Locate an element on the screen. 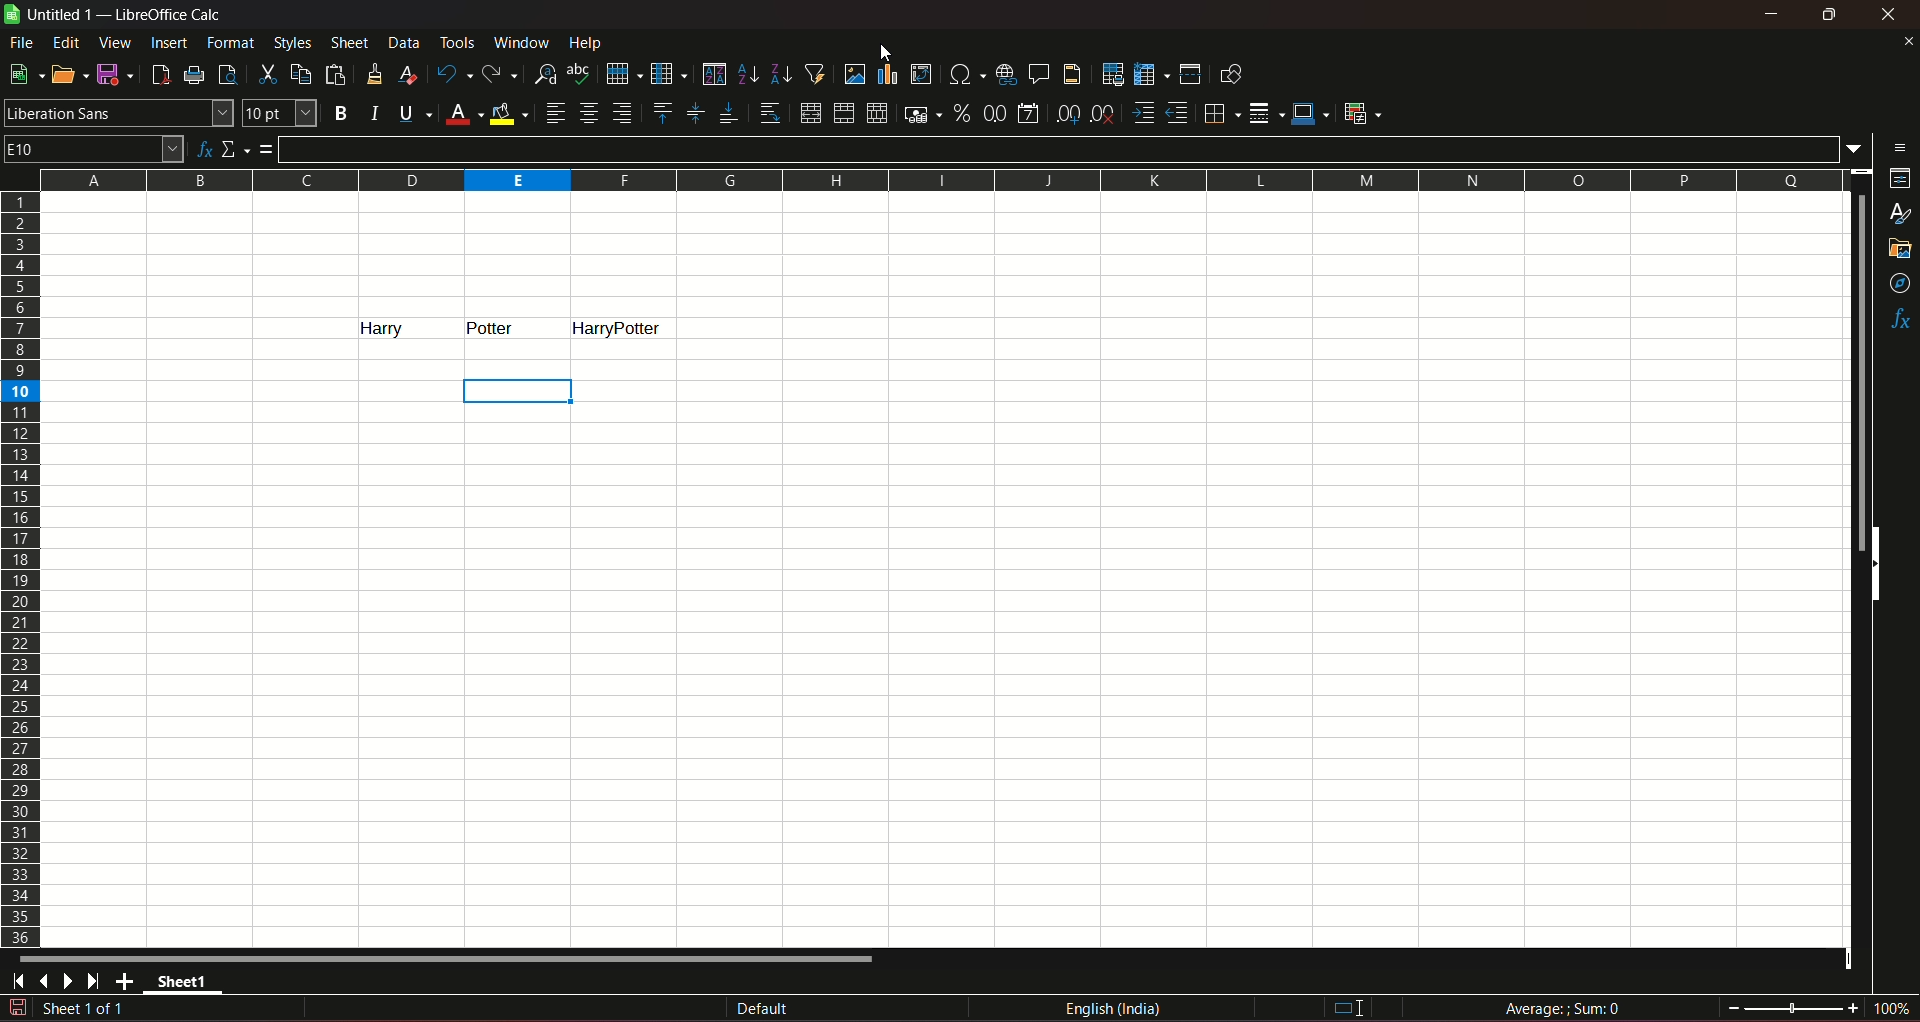 The image size is (1920, 1022). add new sheet is located at coordinates (127, 981).